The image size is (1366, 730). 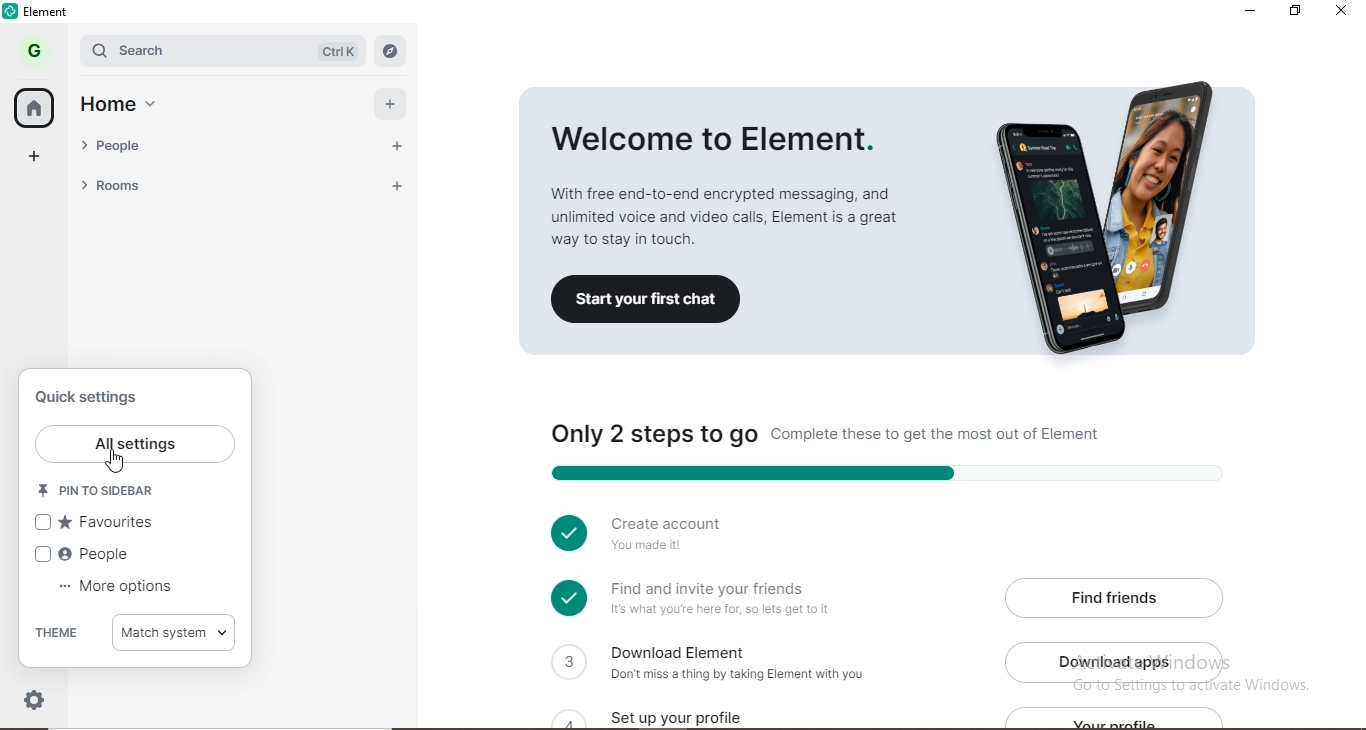 What do you see at coordinates (177, 633) in the screenshot?
I see `match system` at bounding box center [177, 633].